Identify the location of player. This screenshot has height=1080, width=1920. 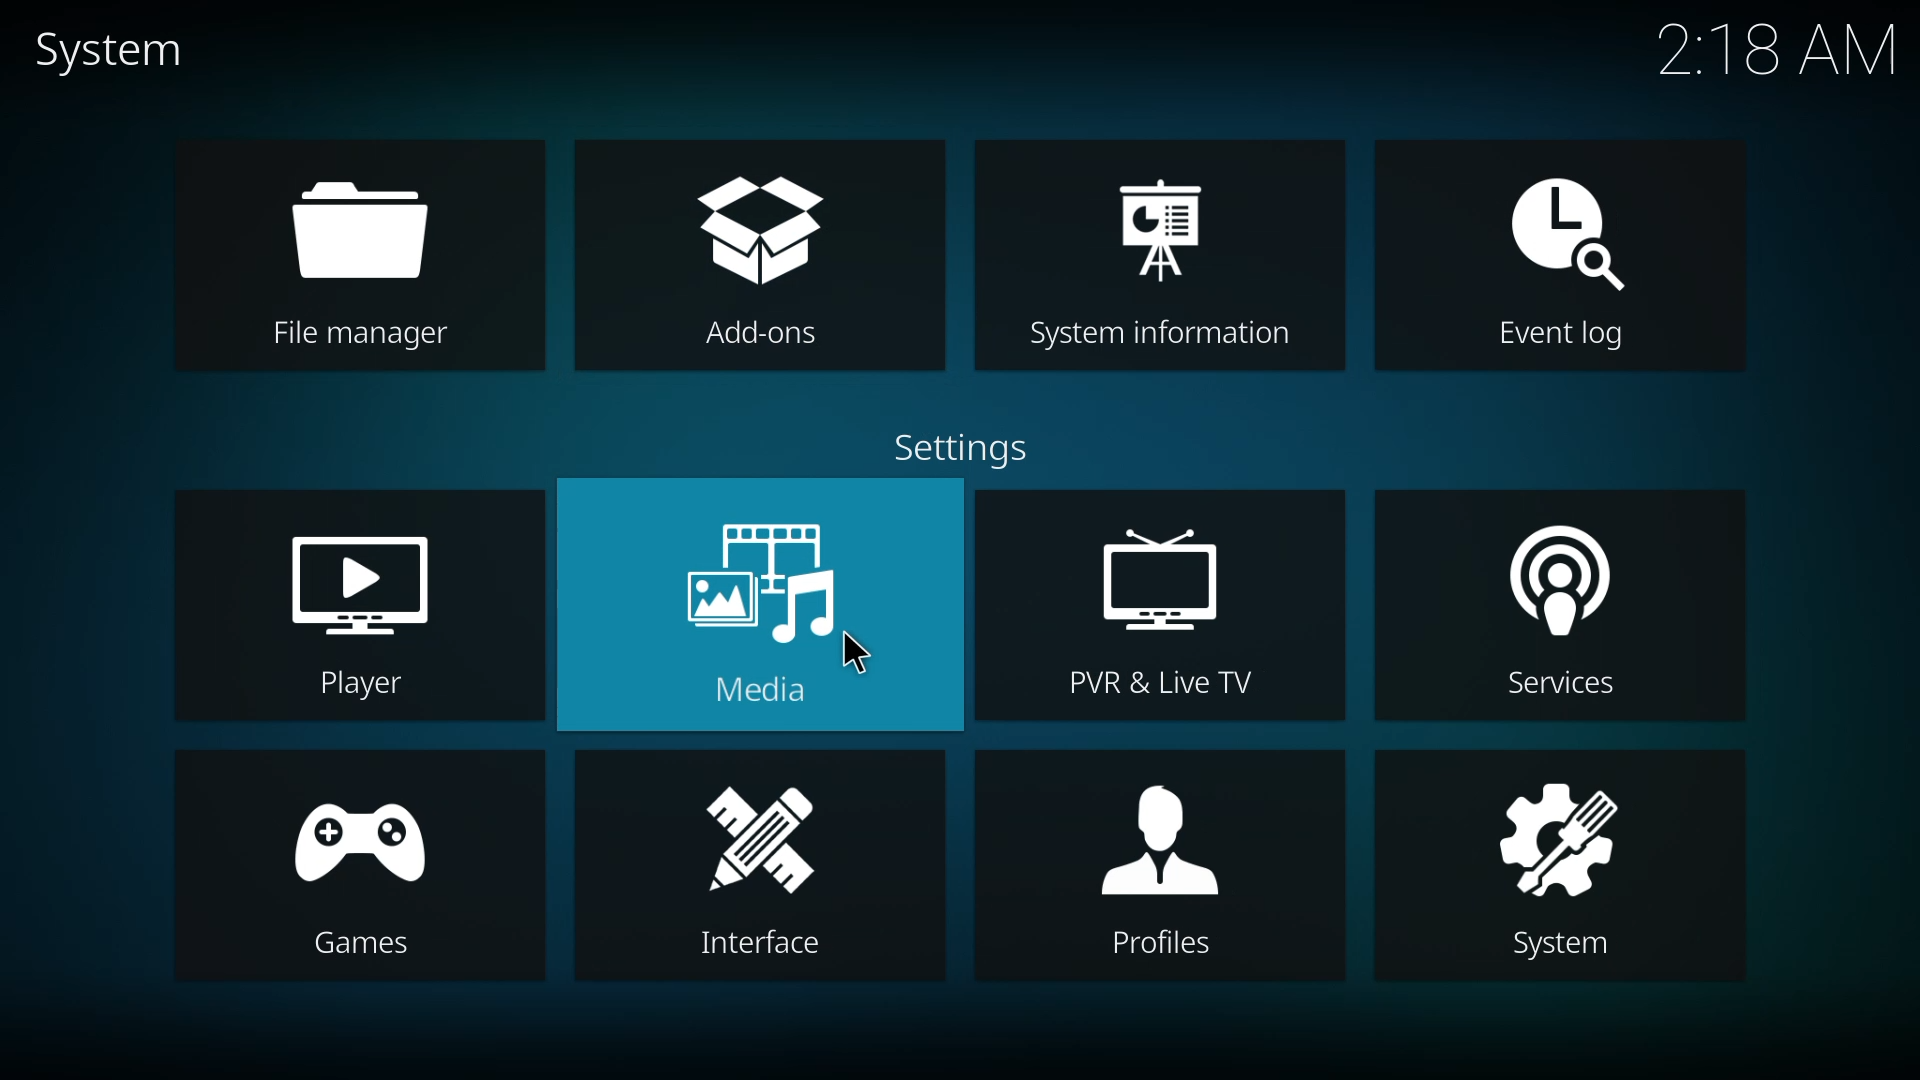
(369, 611).